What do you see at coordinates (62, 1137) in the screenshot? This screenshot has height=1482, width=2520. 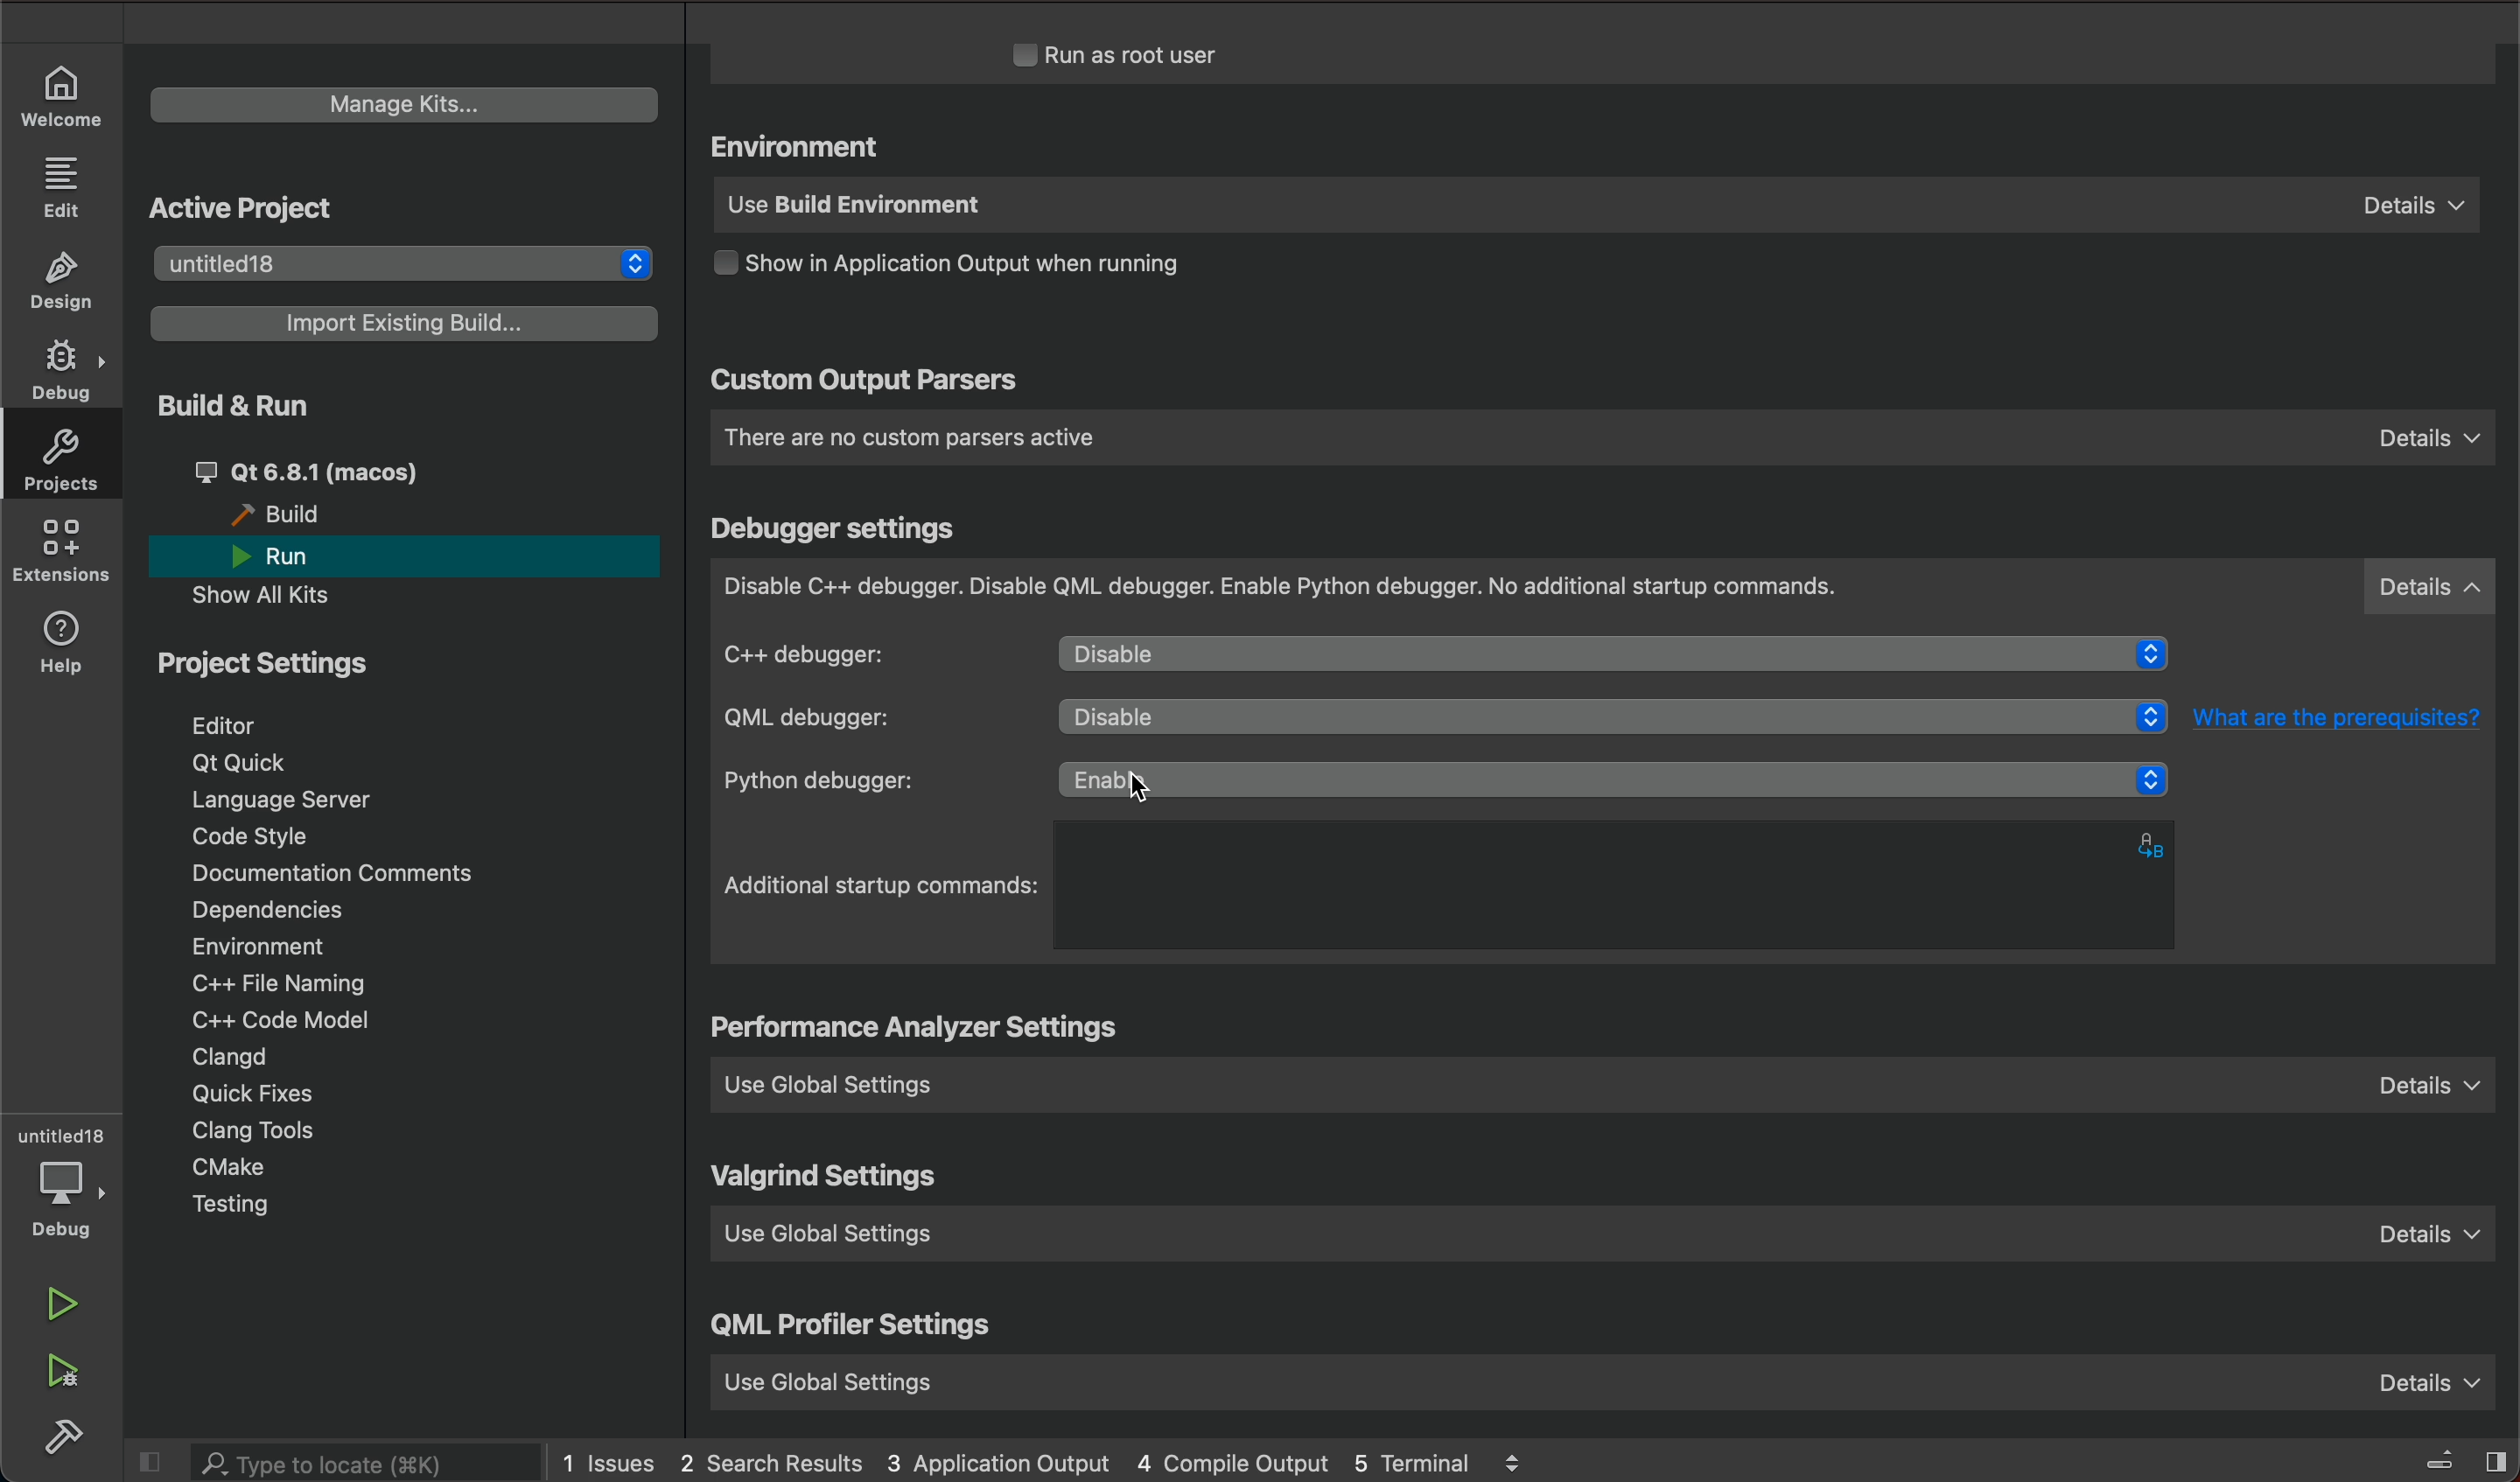 I see `untitled` at bounding box center [62, 1137].